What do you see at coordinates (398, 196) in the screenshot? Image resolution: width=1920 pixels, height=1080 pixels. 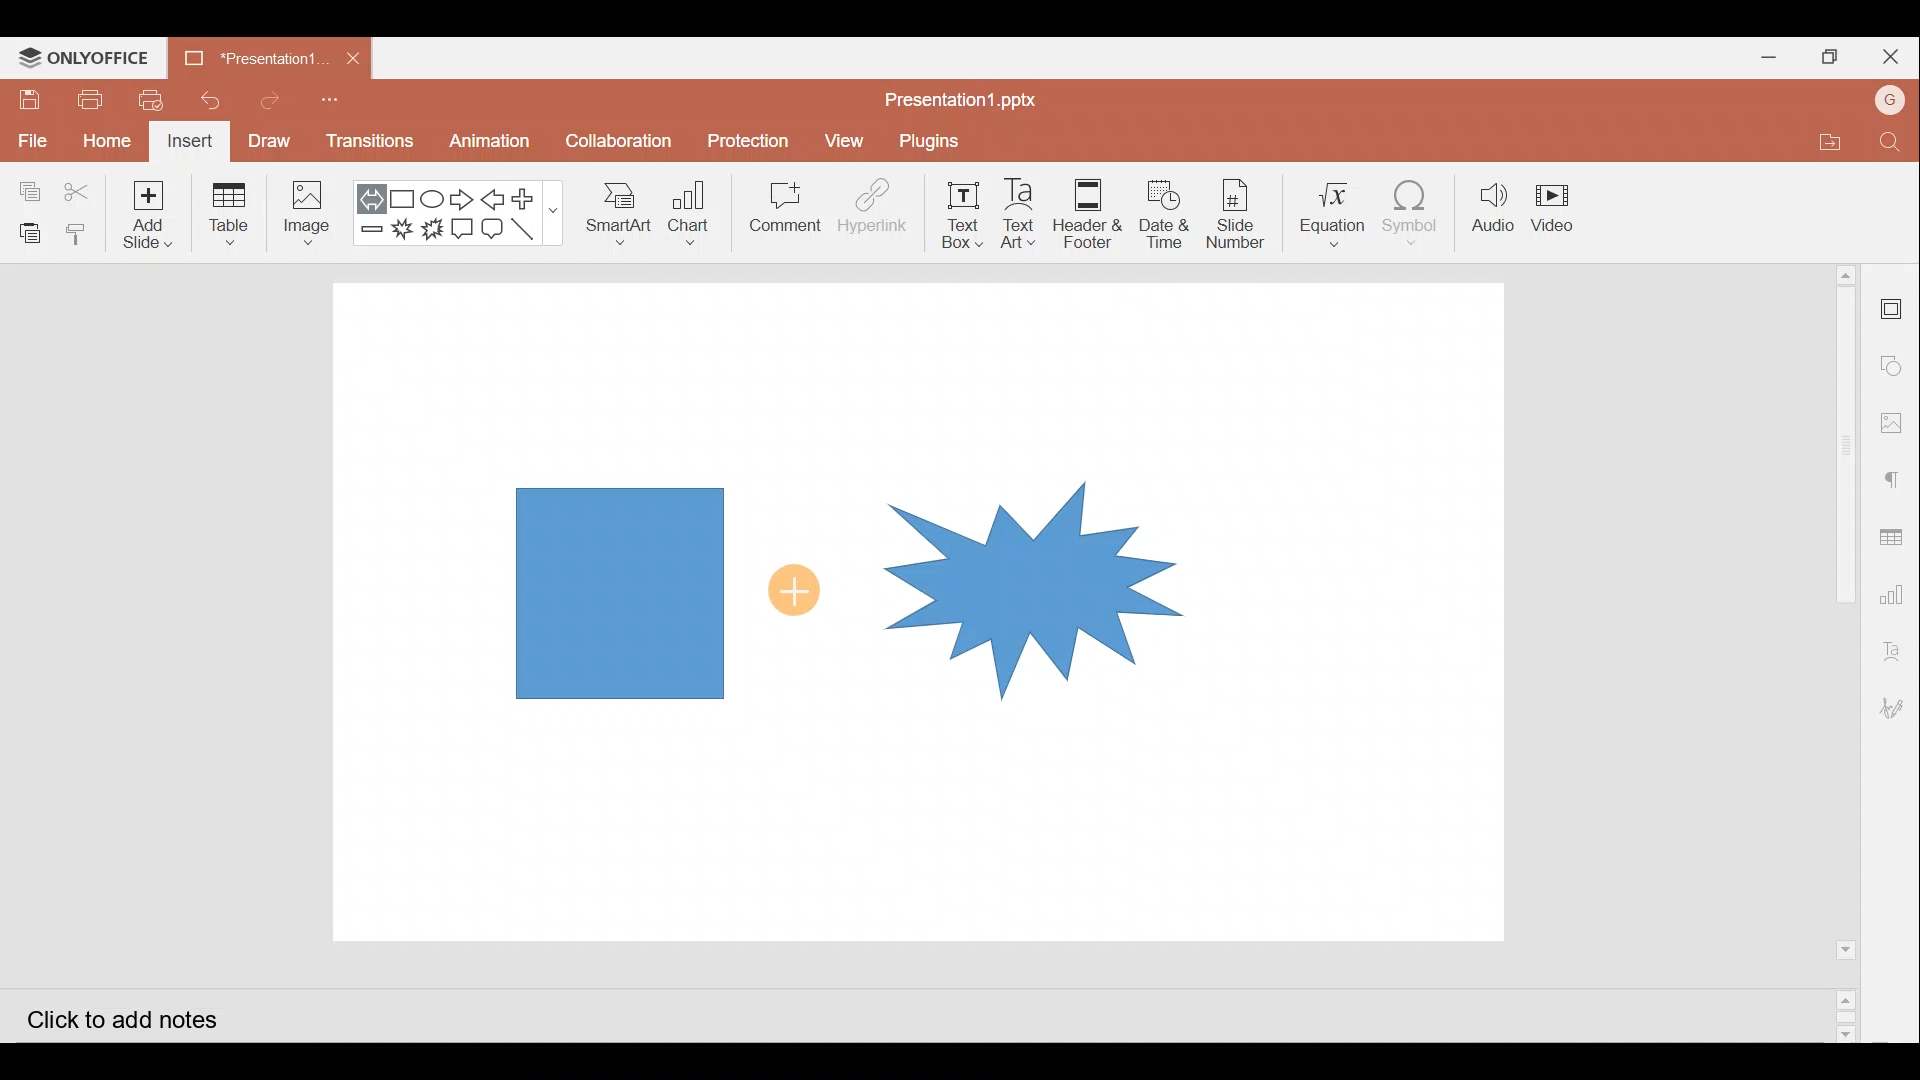 I see `Rectangle` at bounding box center [398, 196].